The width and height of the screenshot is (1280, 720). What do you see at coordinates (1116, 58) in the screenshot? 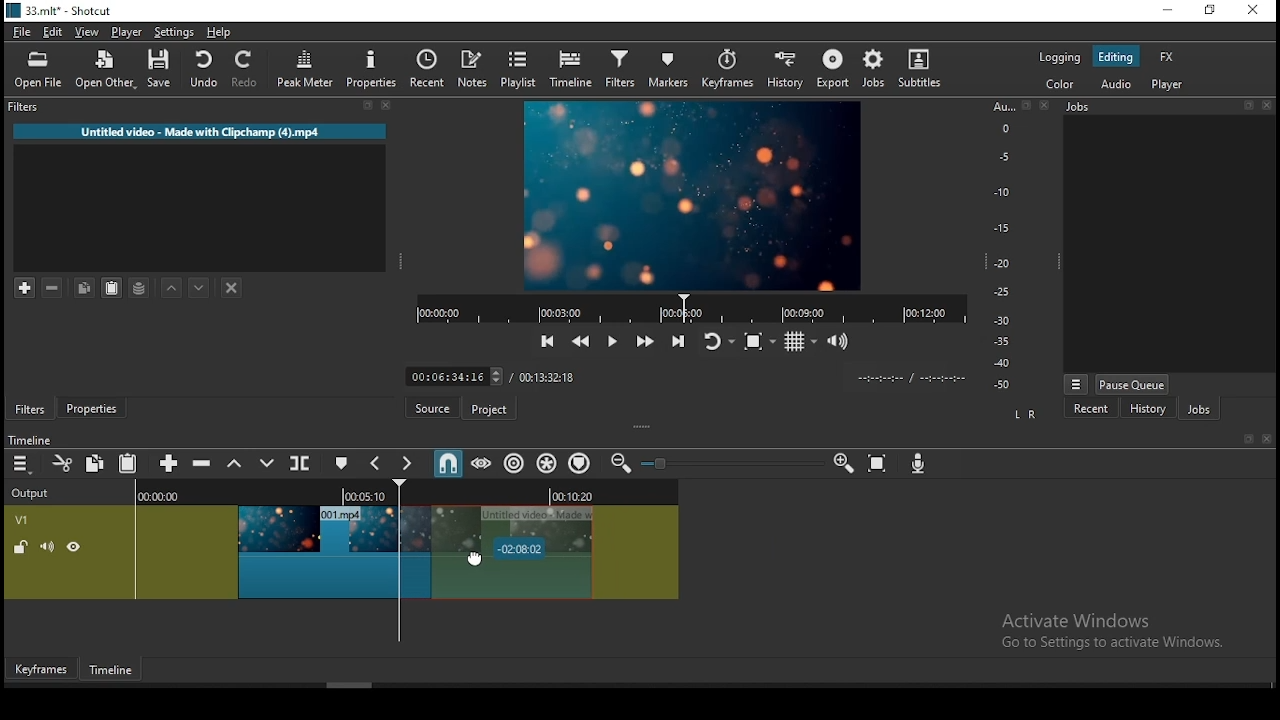
I see `editing` at bounding box center [1116, 58].